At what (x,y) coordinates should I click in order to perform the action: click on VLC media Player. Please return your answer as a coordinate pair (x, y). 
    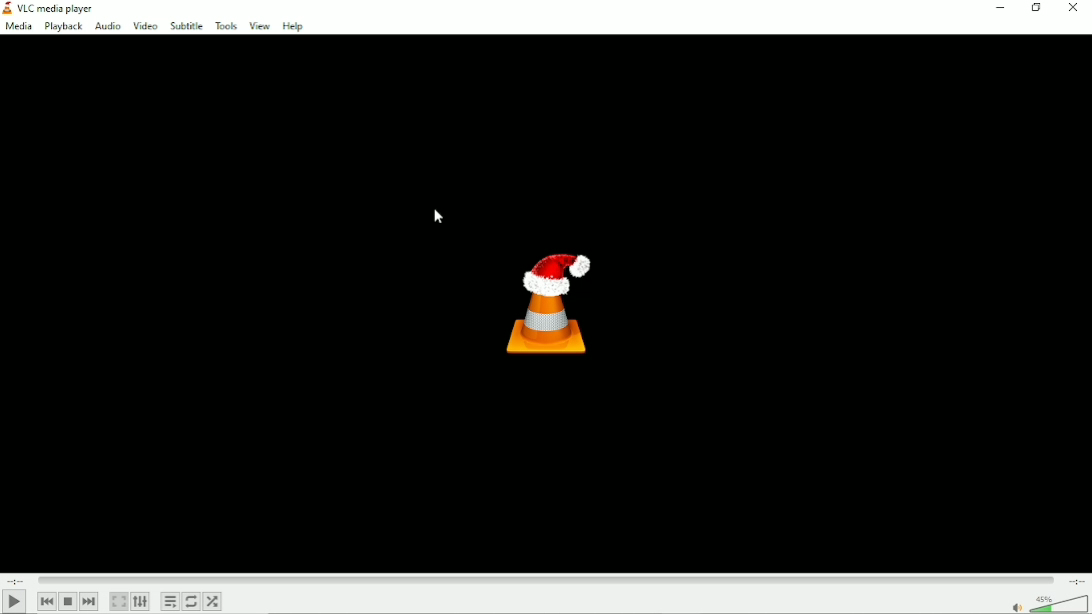
    Looking at the image, I should click on (54, 8).